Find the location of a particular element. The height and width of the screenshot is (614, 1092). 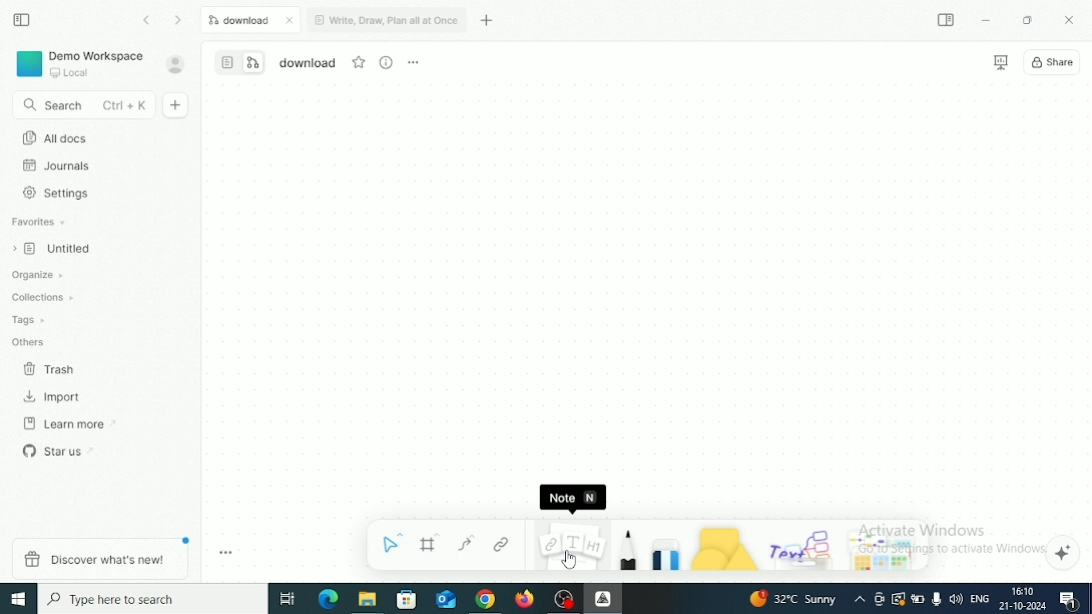

Microsoft Edge is located at coordinates (326, 600).